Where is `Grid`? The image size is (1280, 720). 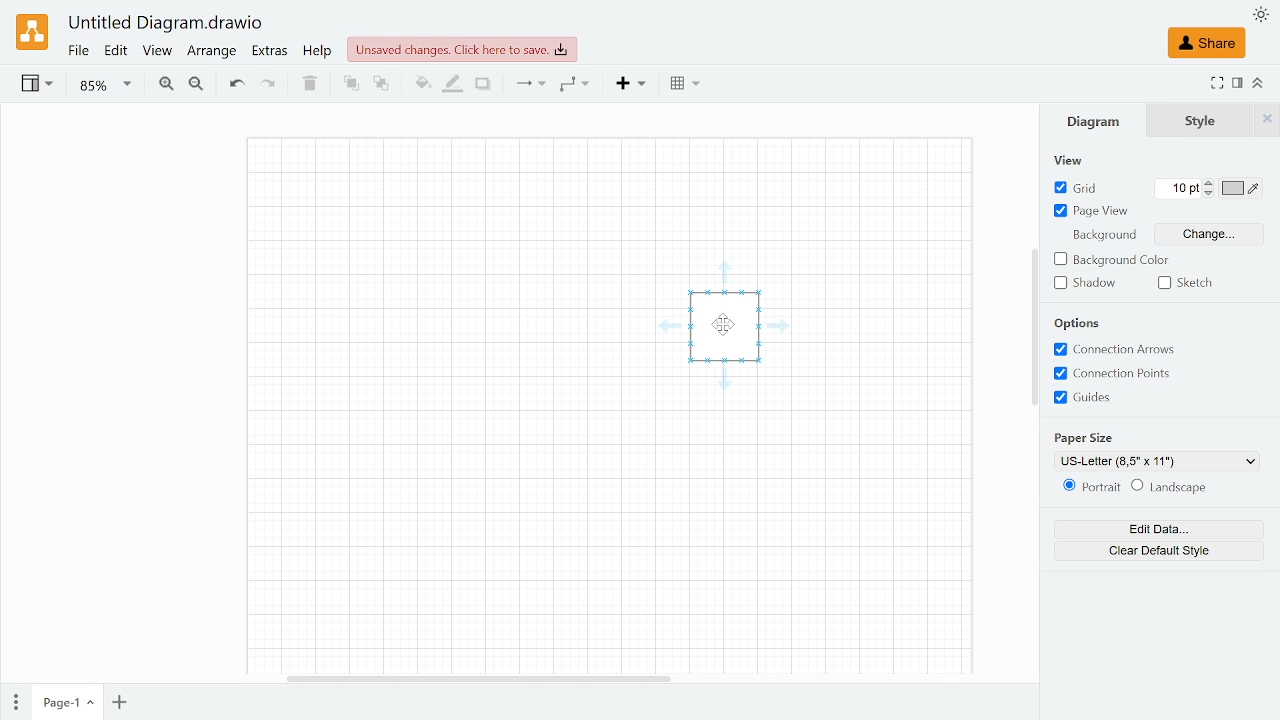 Grid is located at coordinates (1089, 188).